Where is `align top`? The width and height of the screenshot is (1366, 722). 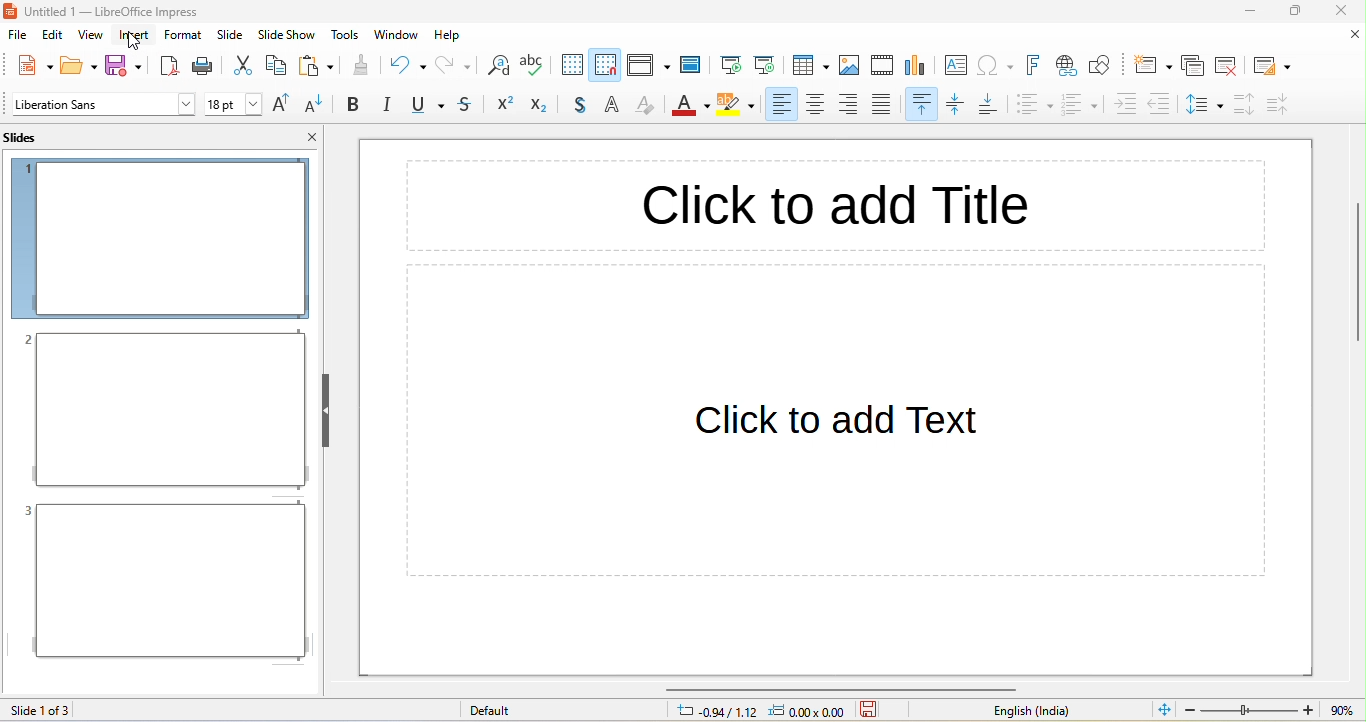
align top is located at coordinates (923, 105).